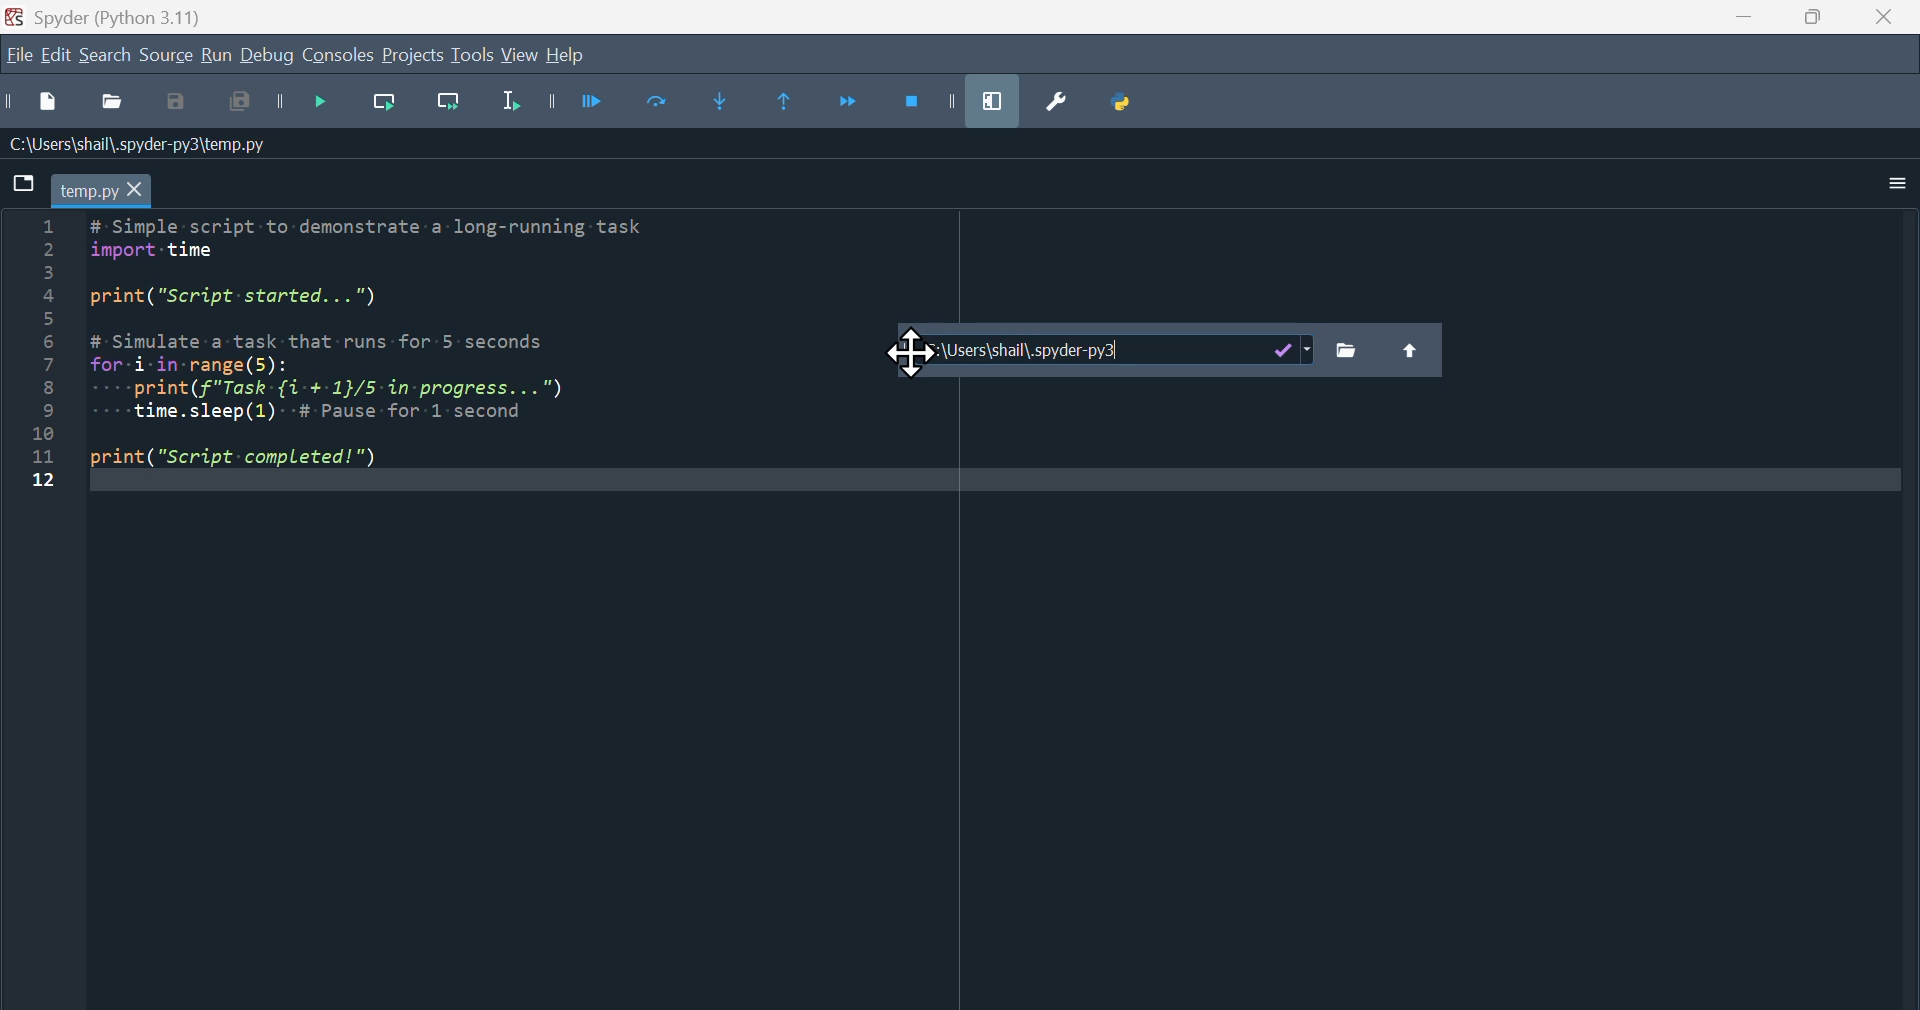 The width and height of the screenshot is (1920, 1010). I want to click on Maximise current window, so click(998, 101).